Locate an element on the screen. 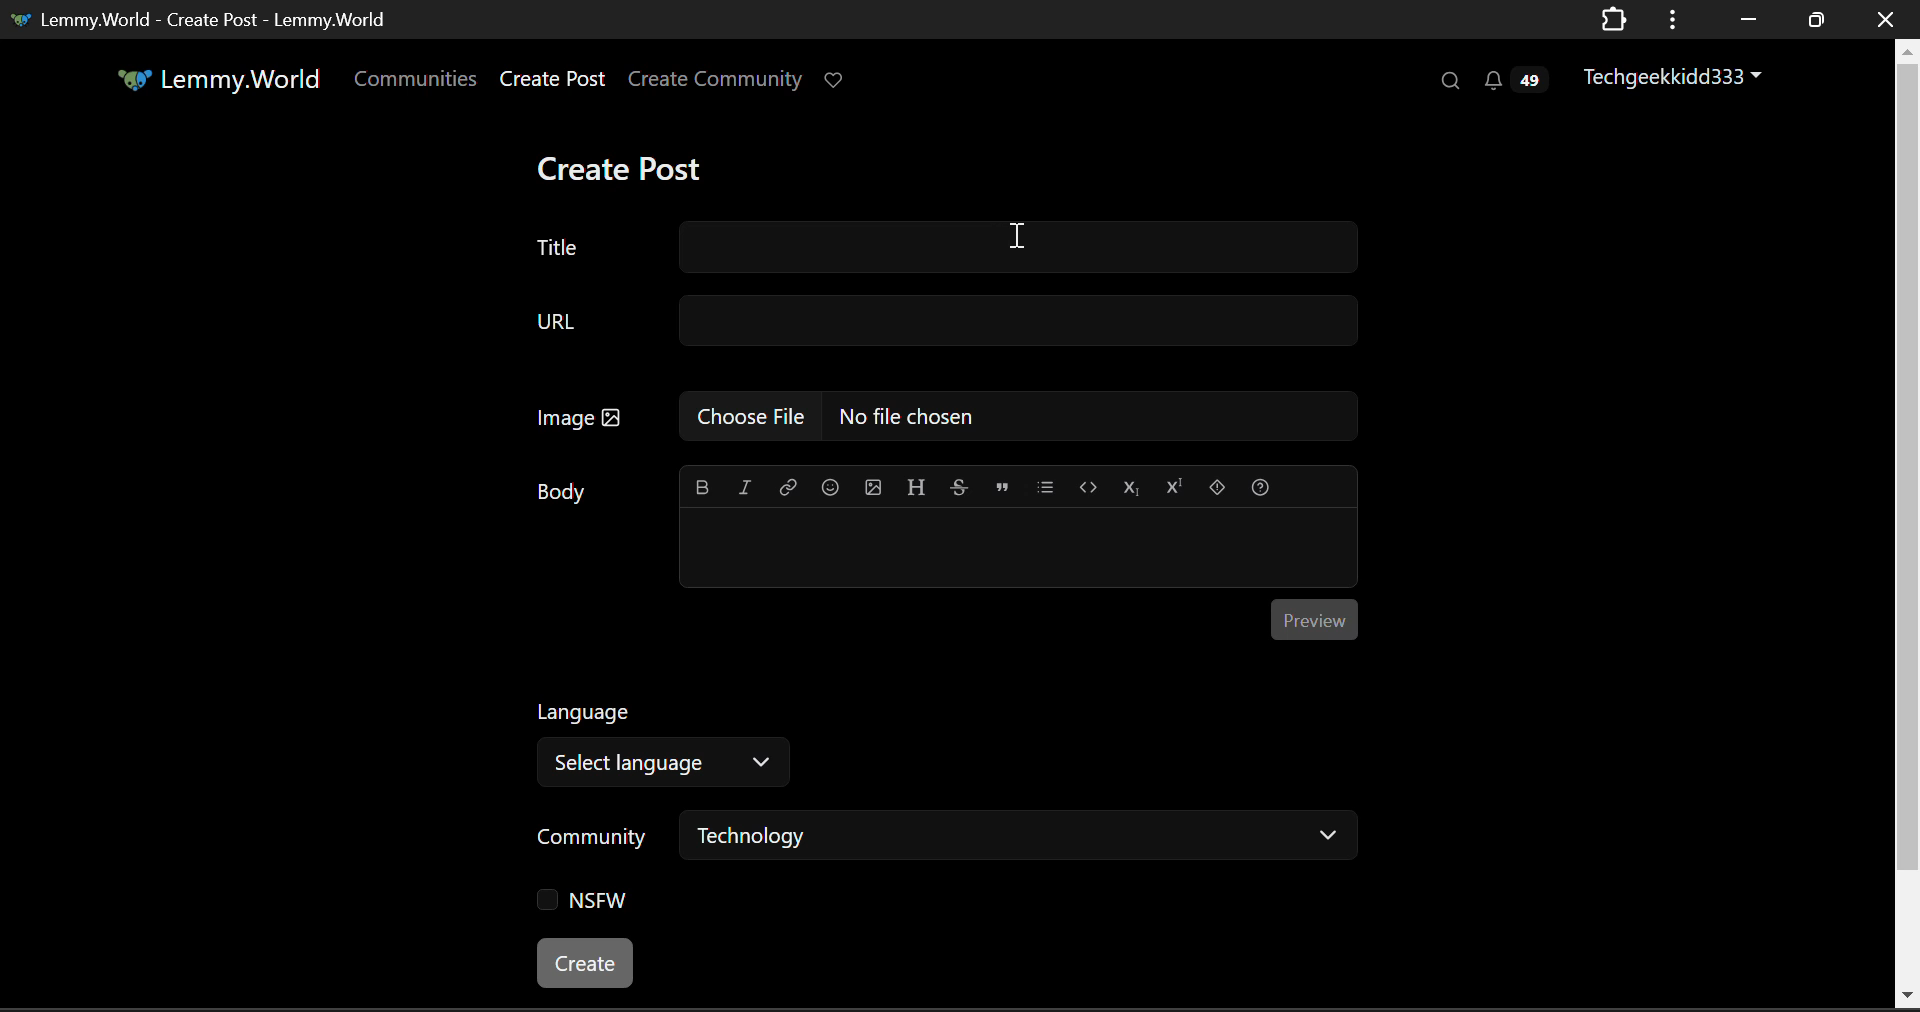 This screenshot has height=1012, width=1920. Vertical Scroll Bar is located at coordinates (1908, 525).